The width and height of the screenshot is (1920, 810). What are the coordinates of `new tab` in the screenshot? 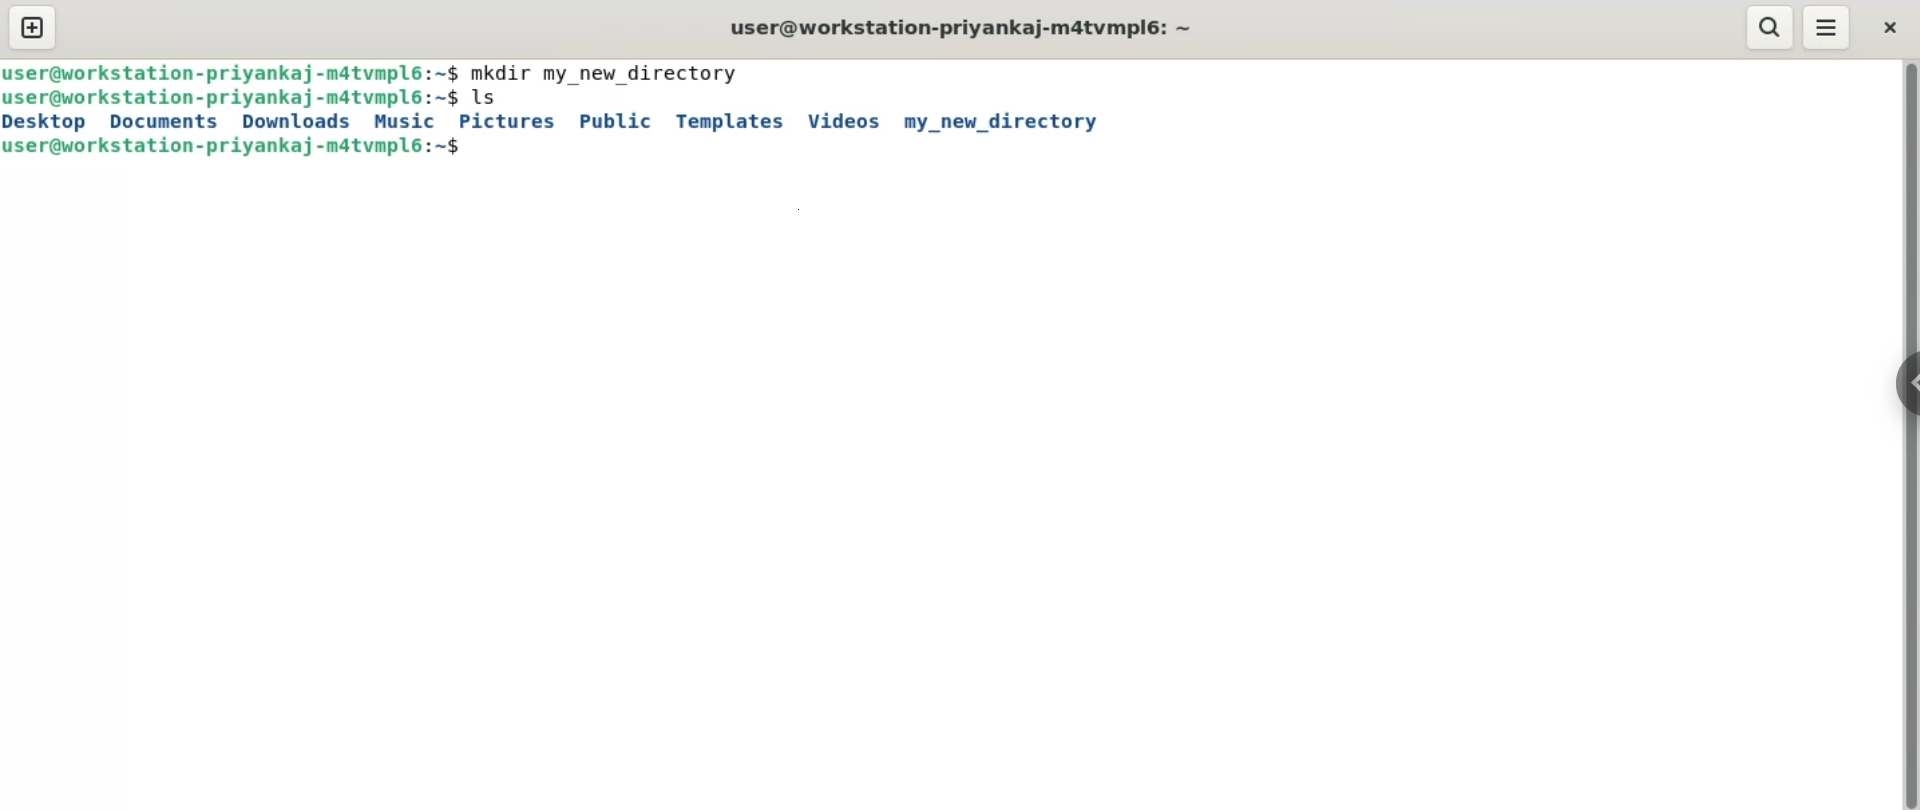 It's located at (31, 30).